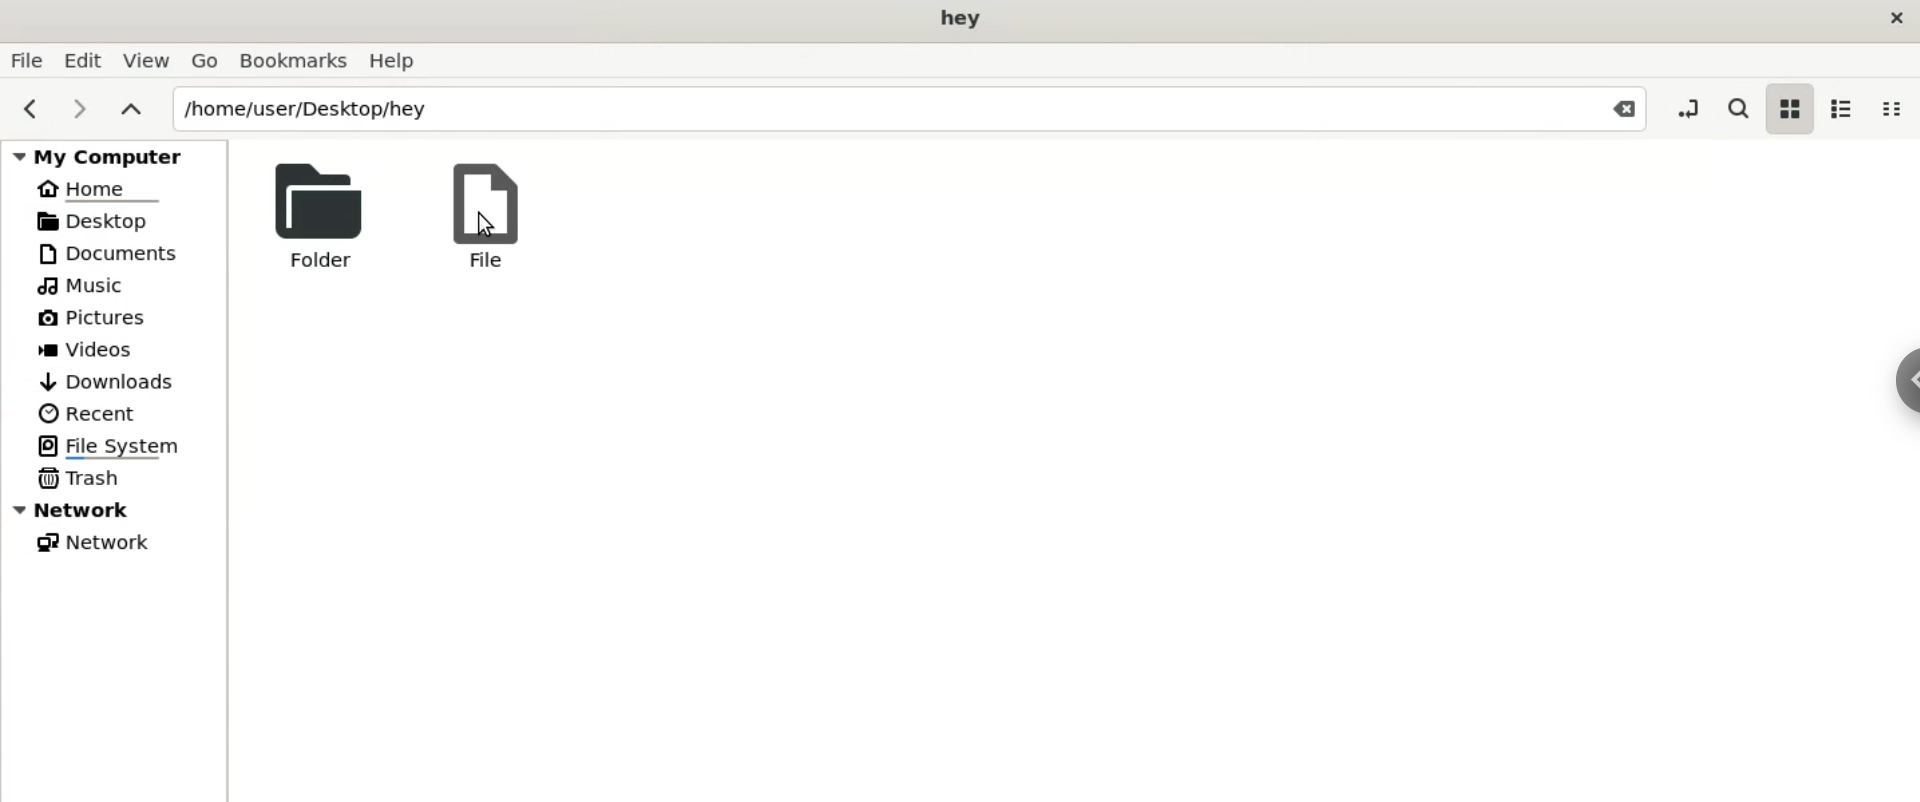 The height and width of the screenshot is (802, 1920). Describe the element at coordinates (116, 447) in the screenshot. I see `file system` at that location.